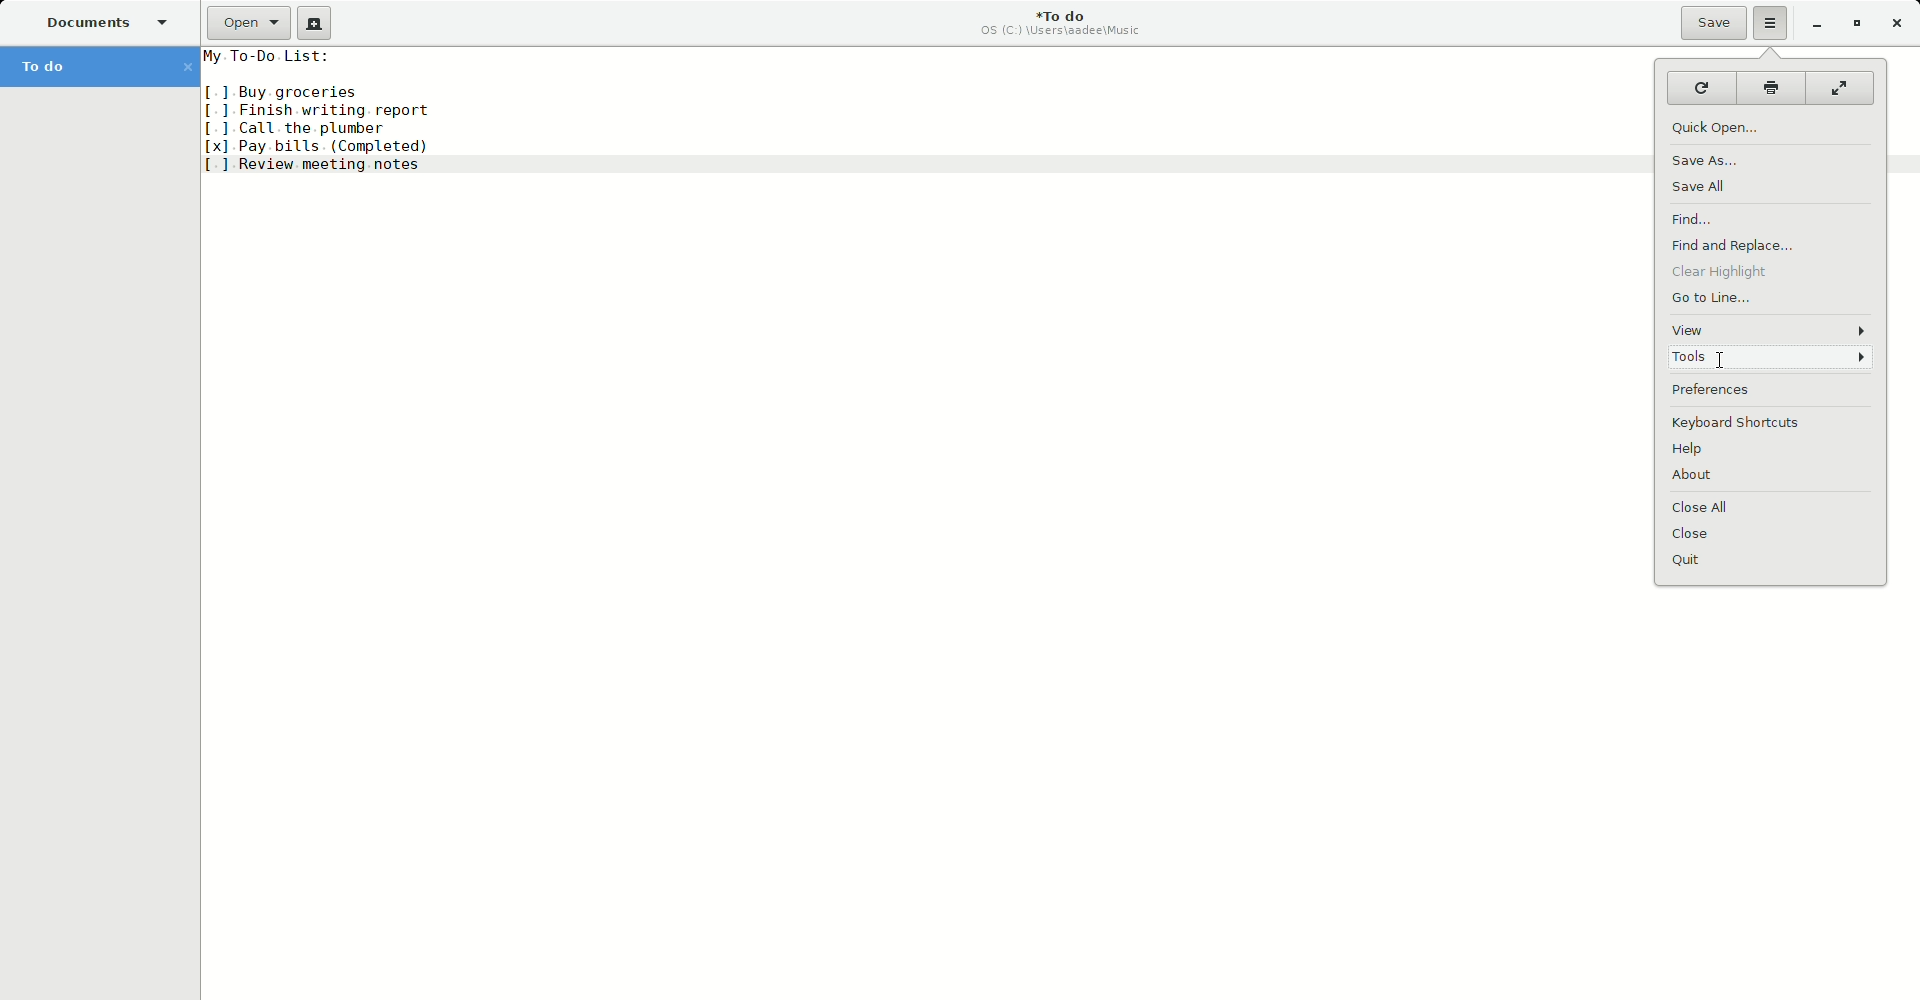 The image size is (1920, 1000). What do you see at coordinates (1771, 360) in the screenshot?
I see `Tools` at bounding box center [1771, 360].